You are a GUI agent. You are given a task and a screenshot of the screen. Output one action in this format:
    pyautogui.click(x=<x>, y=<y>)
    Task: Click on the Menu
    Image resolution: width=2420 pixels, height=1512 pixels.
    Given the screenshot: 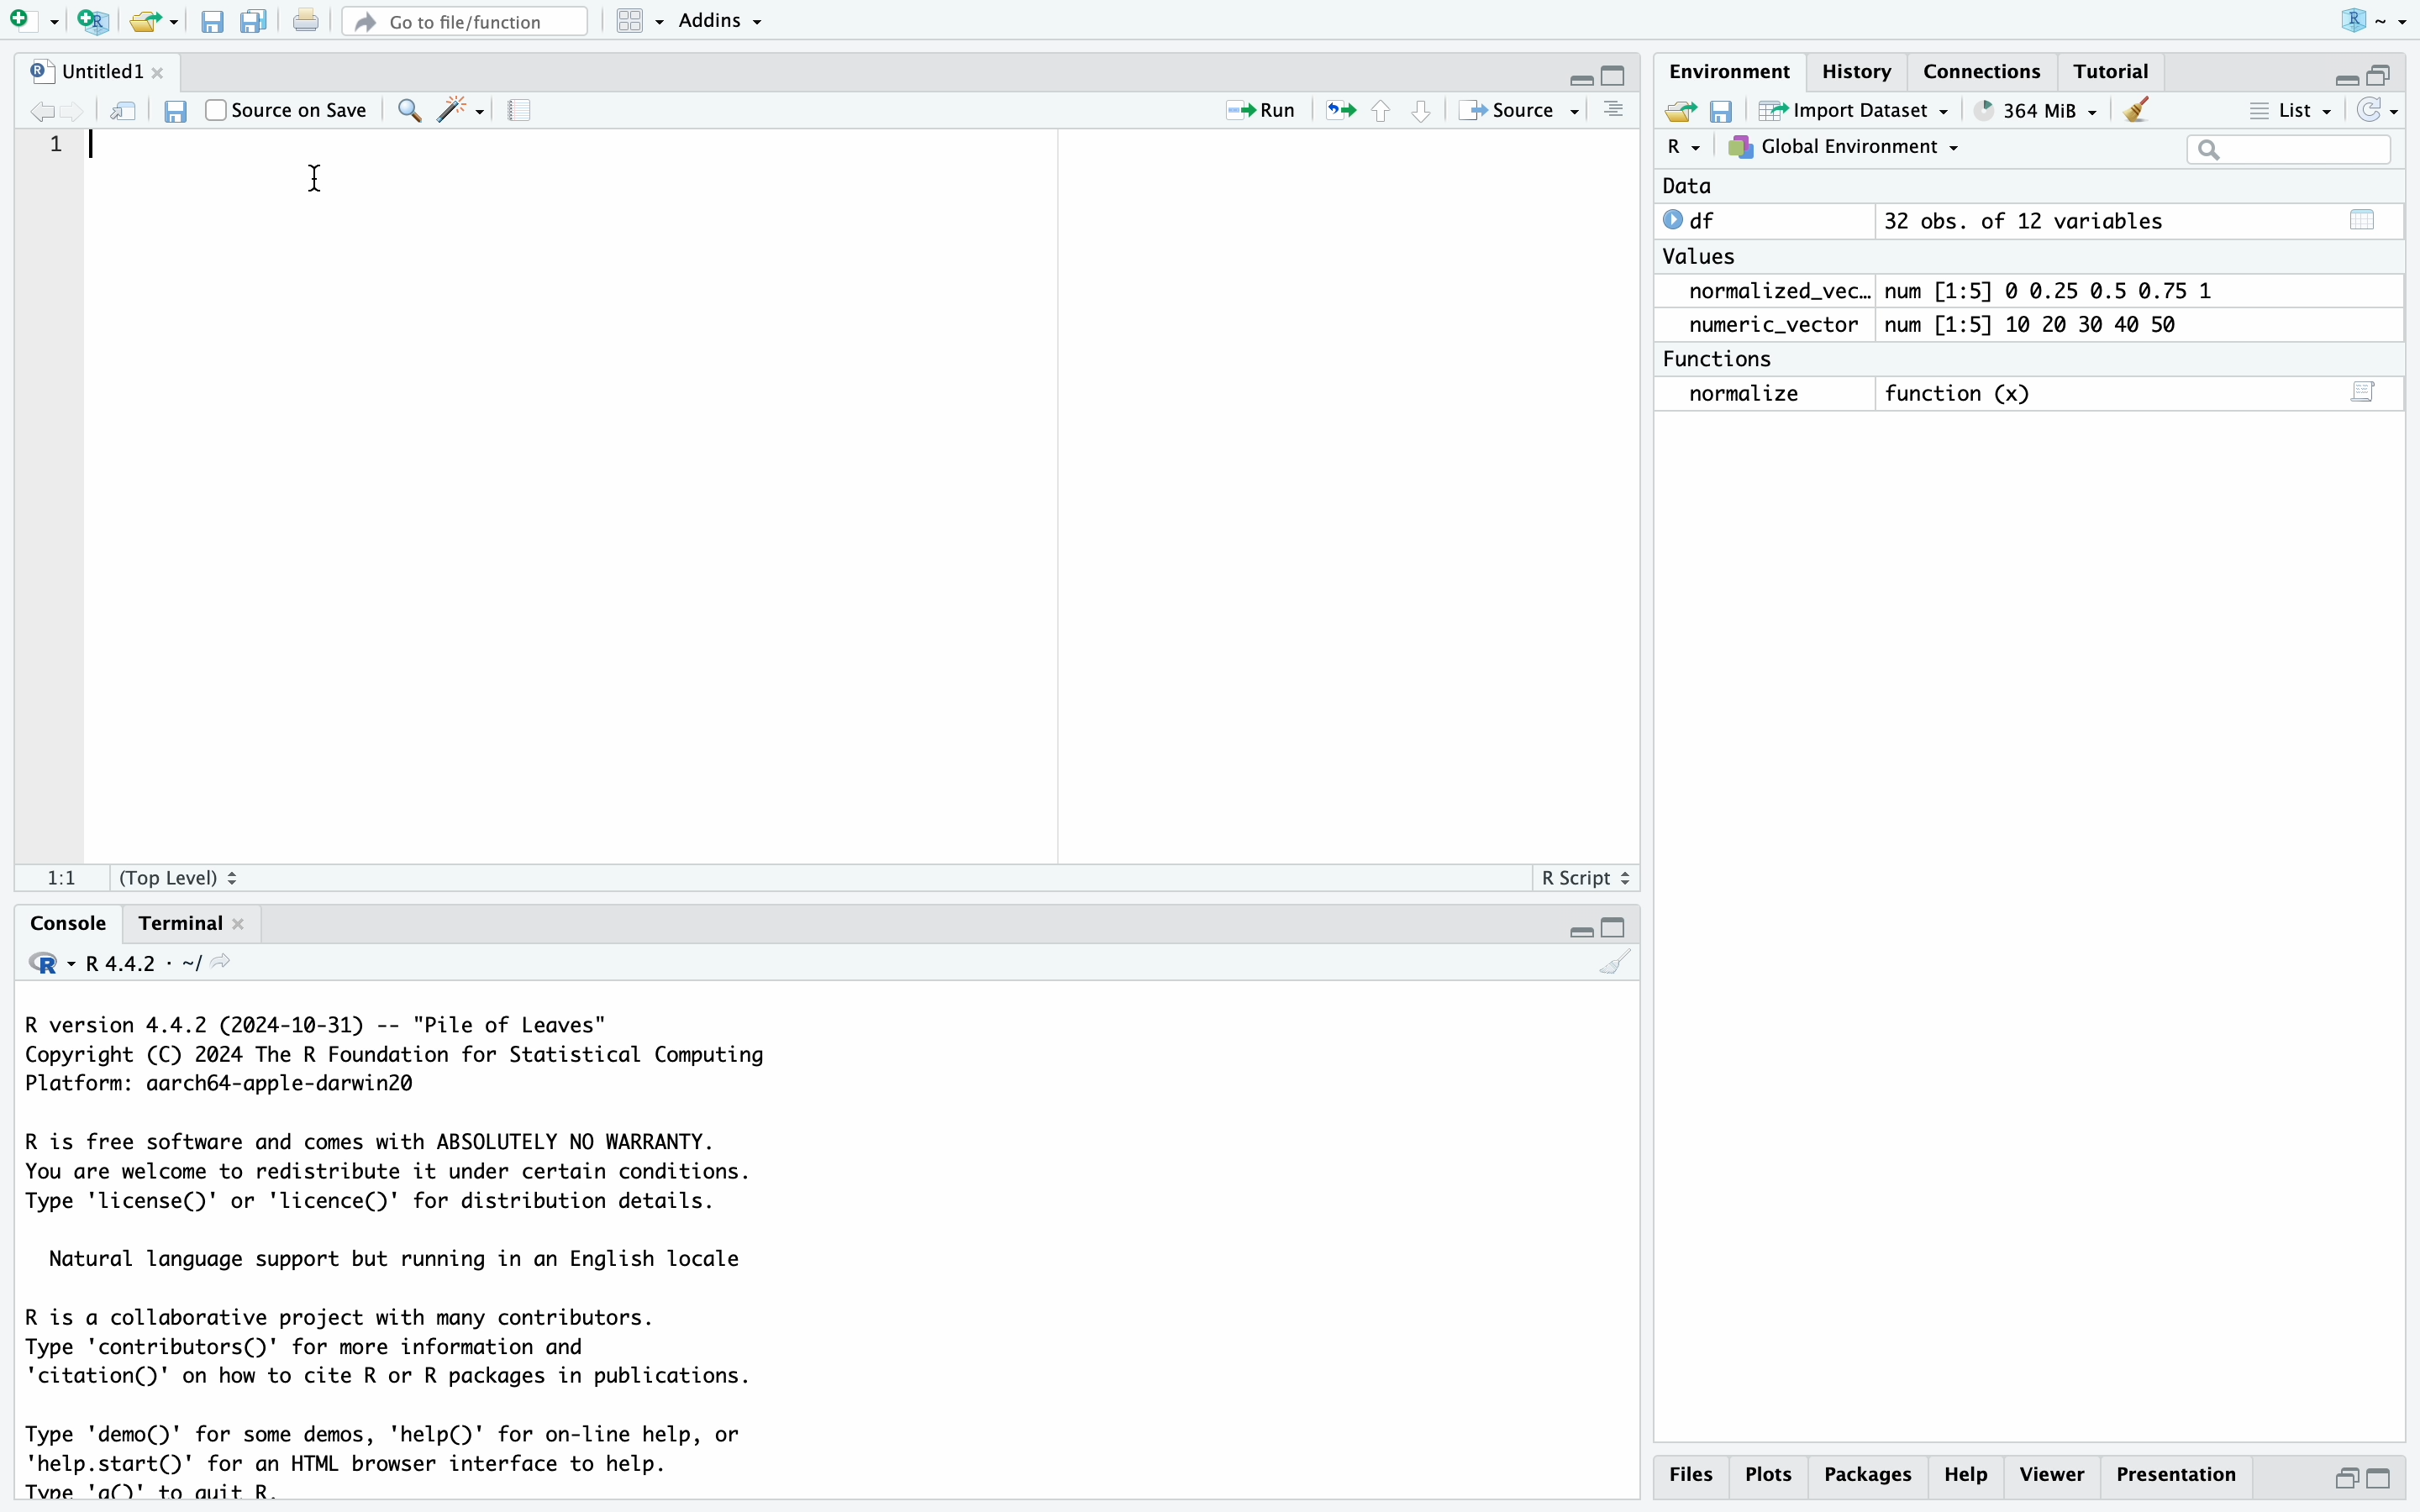 What is the action you would take?
    pyautogui.click(x=641, y=21)
    